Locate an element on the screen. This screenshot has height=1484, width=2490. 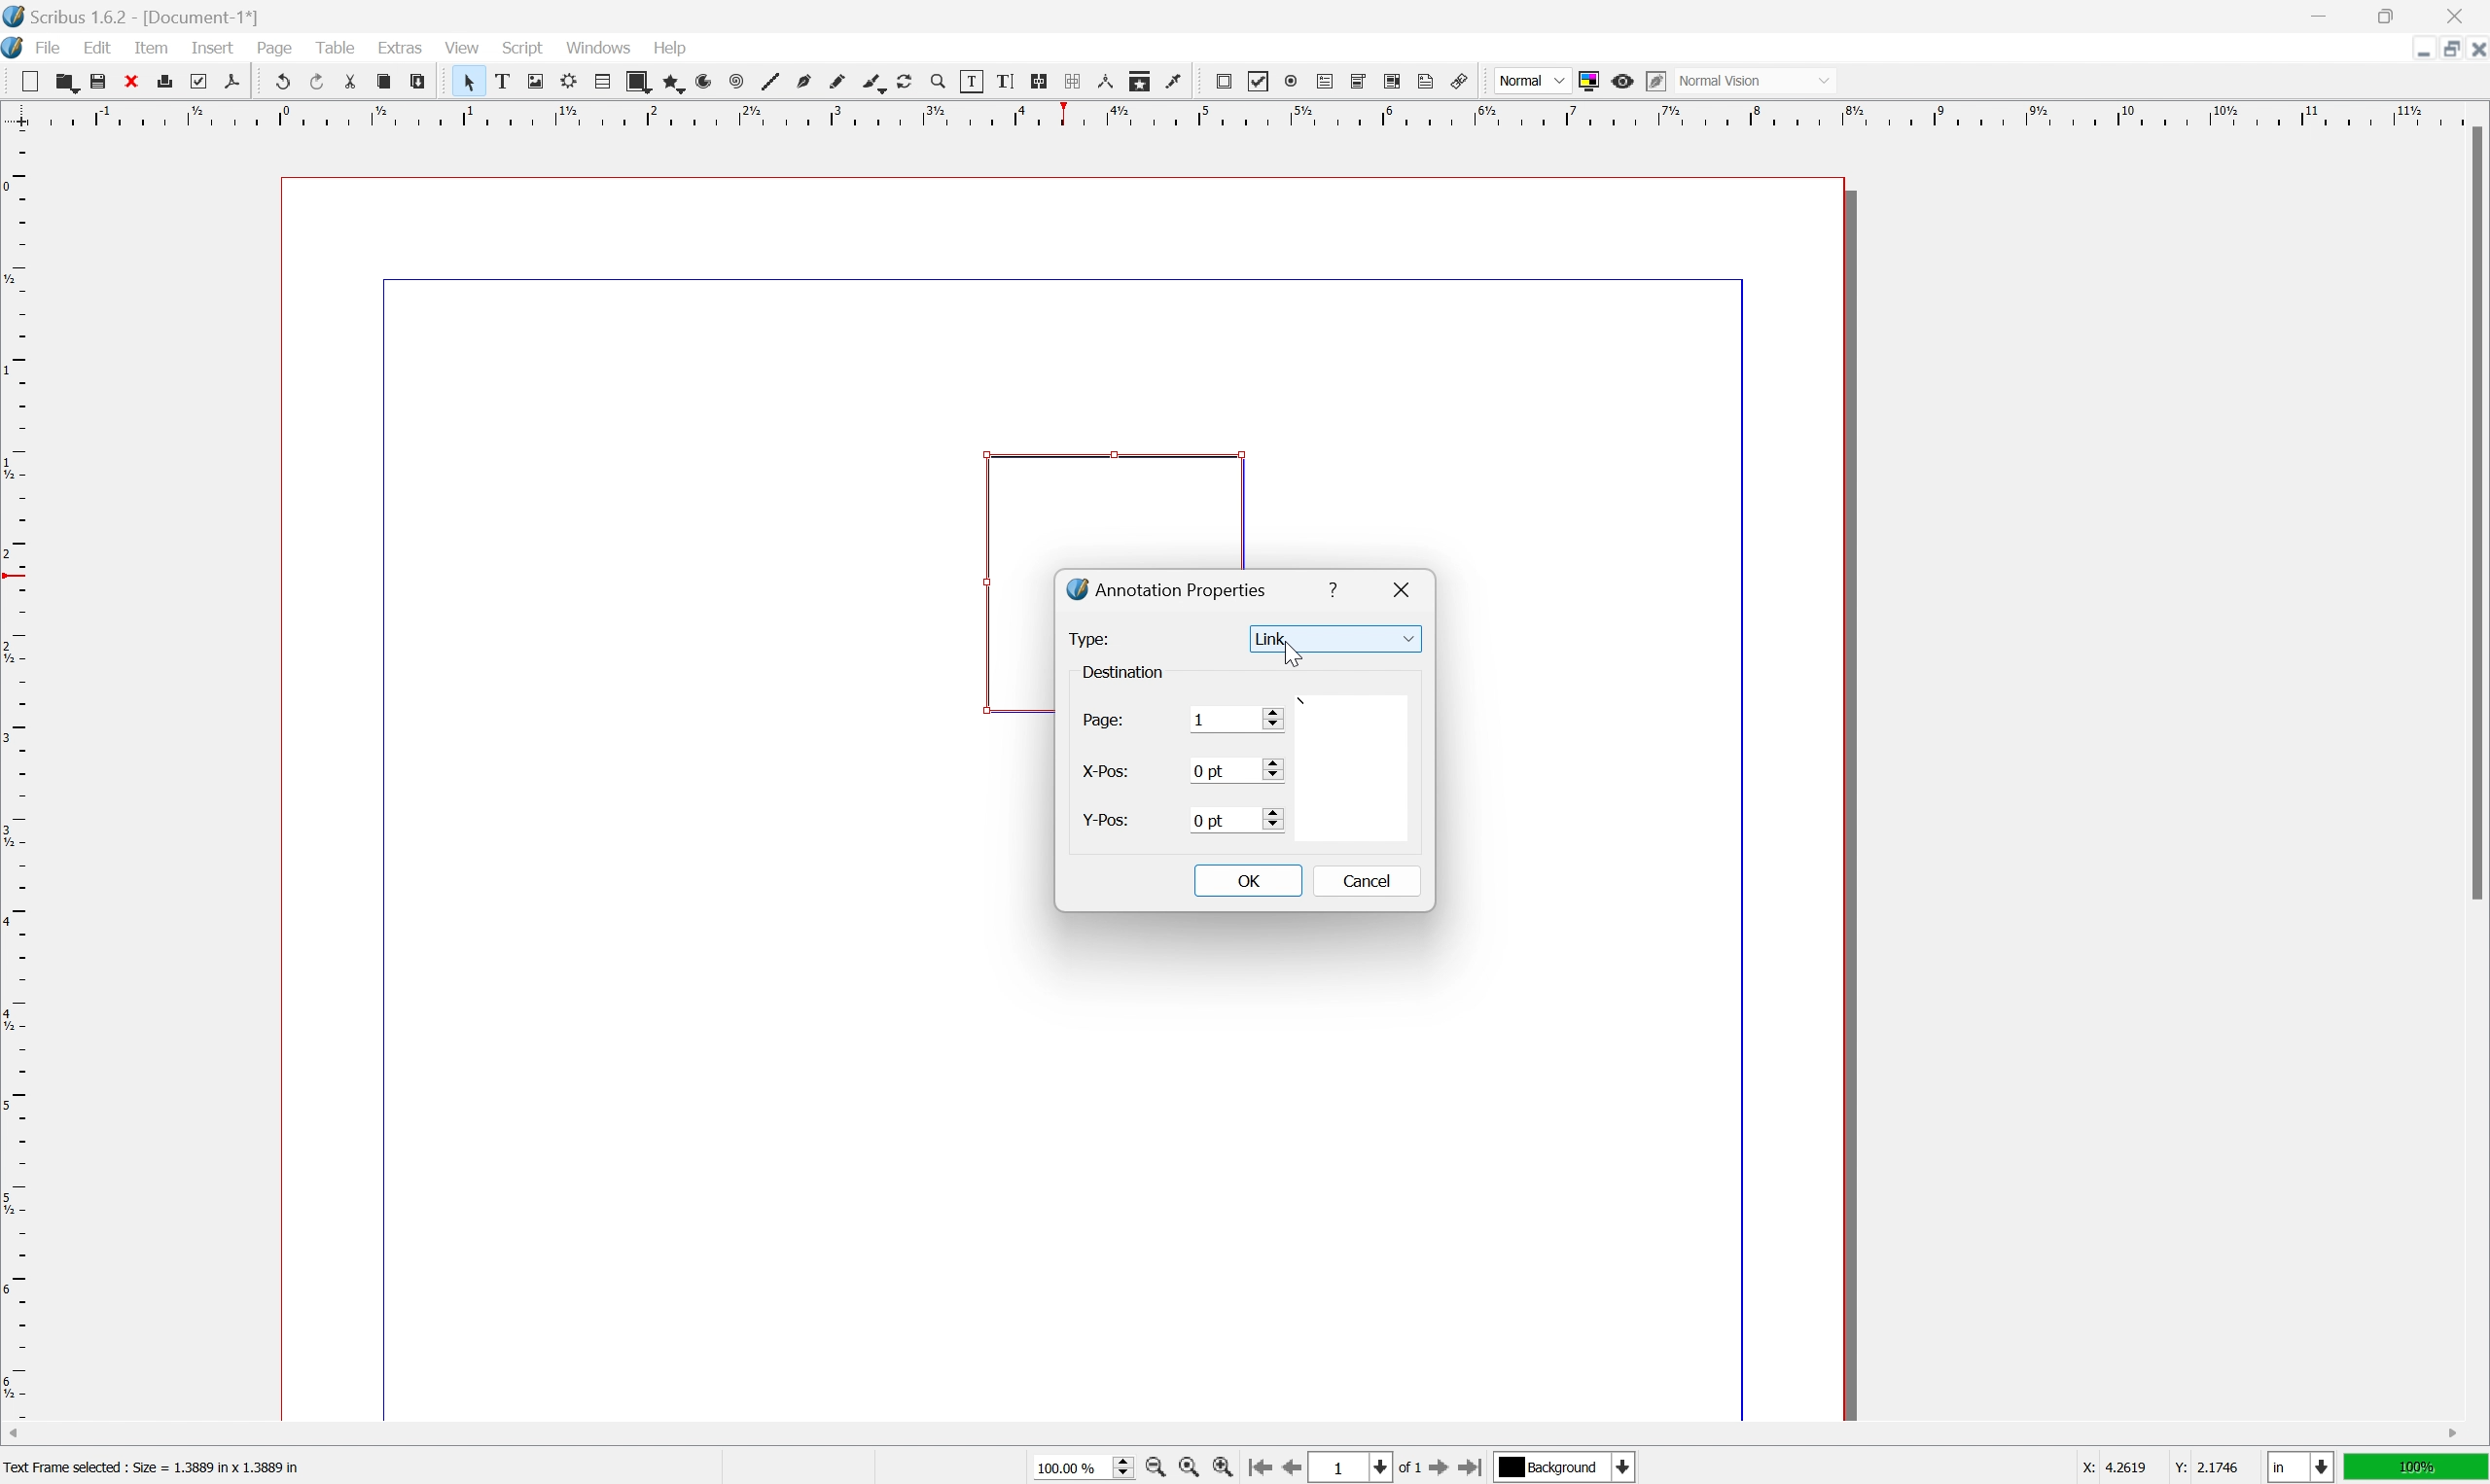
Script is located at coordinates (524, 46).